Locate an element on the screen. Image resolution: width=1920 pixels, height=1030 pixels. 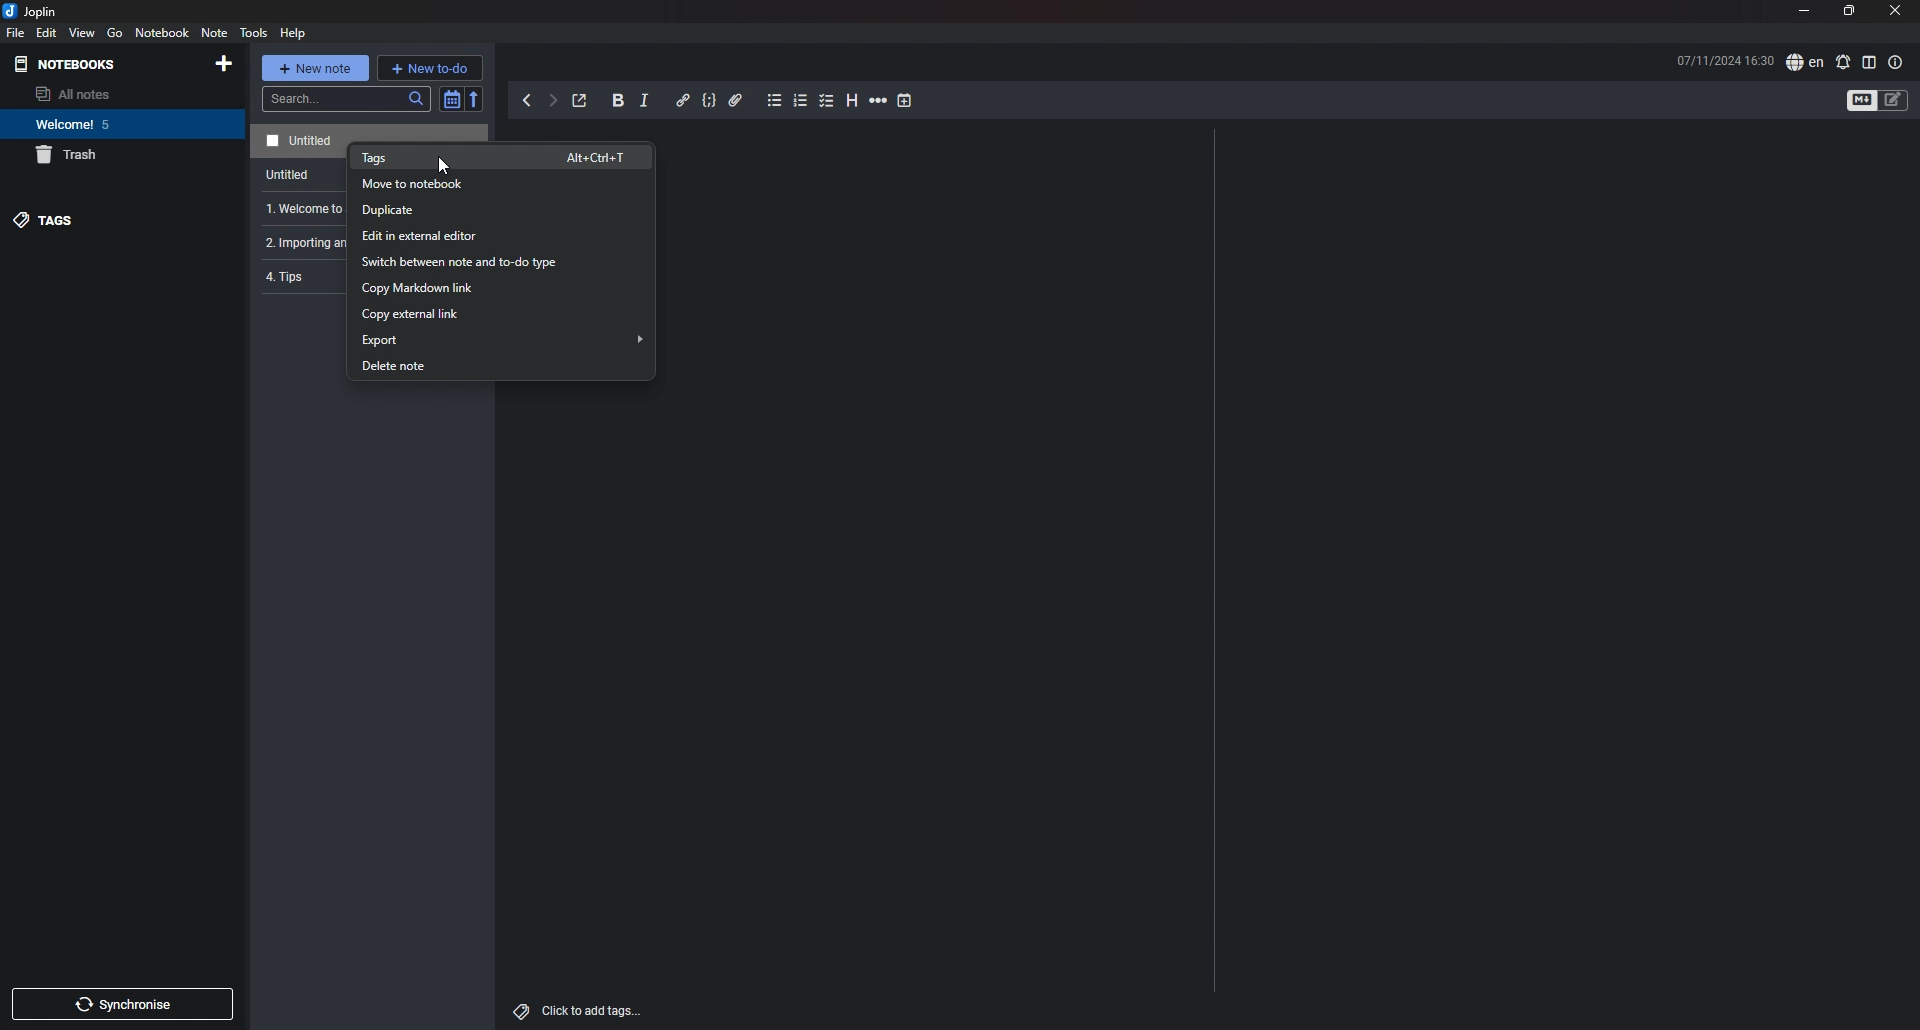
hyperlink is located at coordinates (682, 99).